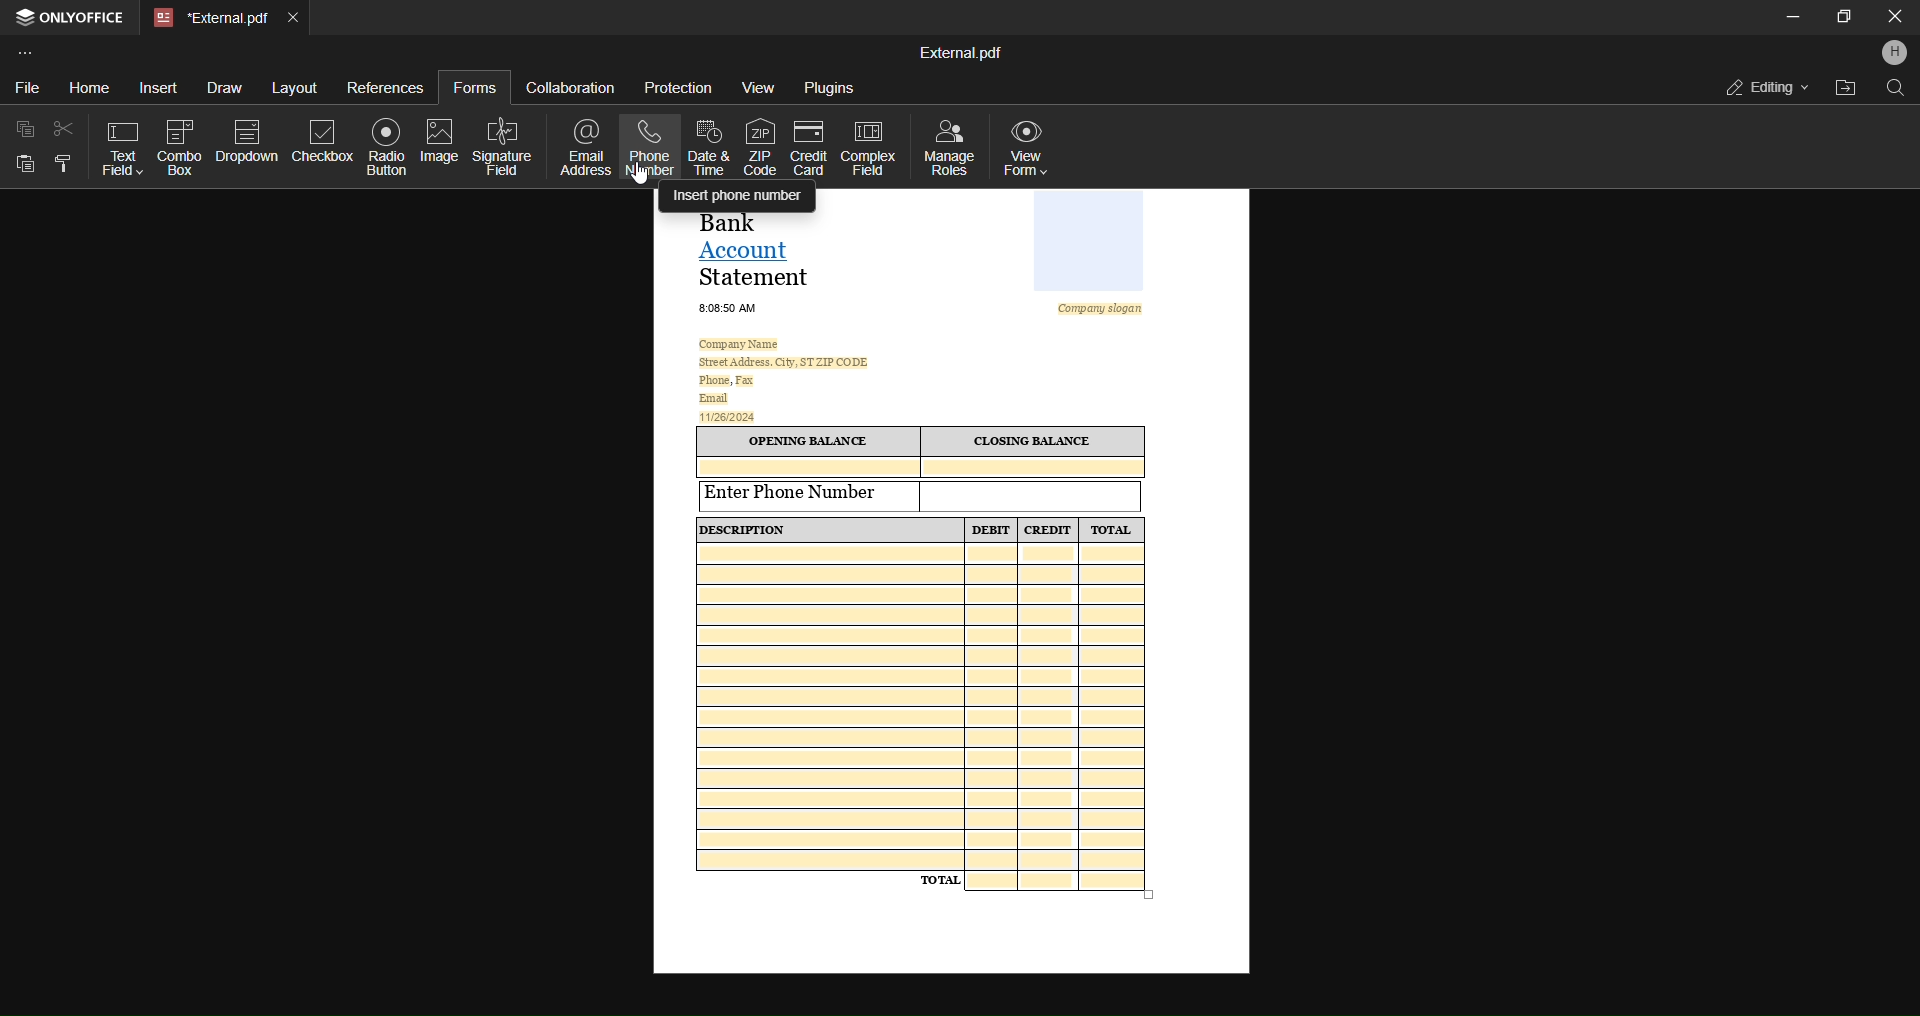 Image resolution: width=1920 pixels, height=1016 pixels. Describe the element at coordinates (208, 19) in the screenshot. I see `External.pdf(current open tab)` at that location.